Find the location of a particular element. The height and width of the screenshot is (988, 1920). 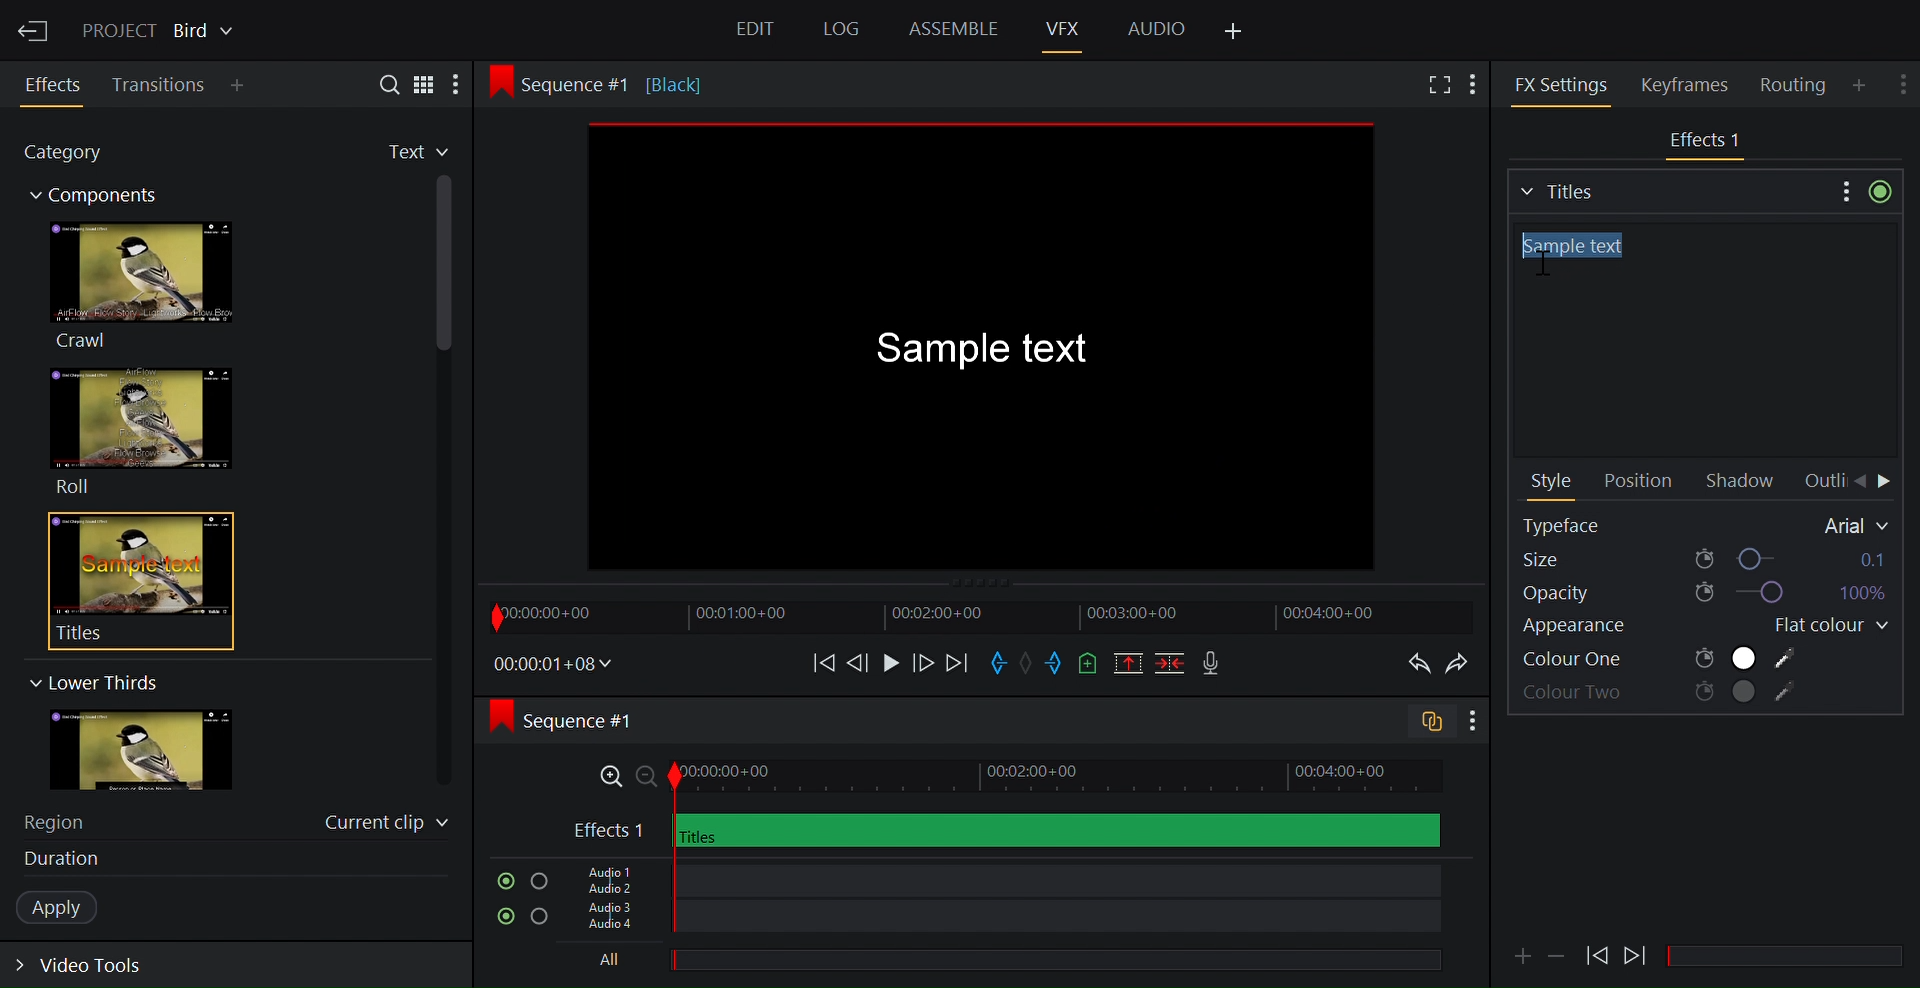

Mark out is located at coordinates (1055, 664).